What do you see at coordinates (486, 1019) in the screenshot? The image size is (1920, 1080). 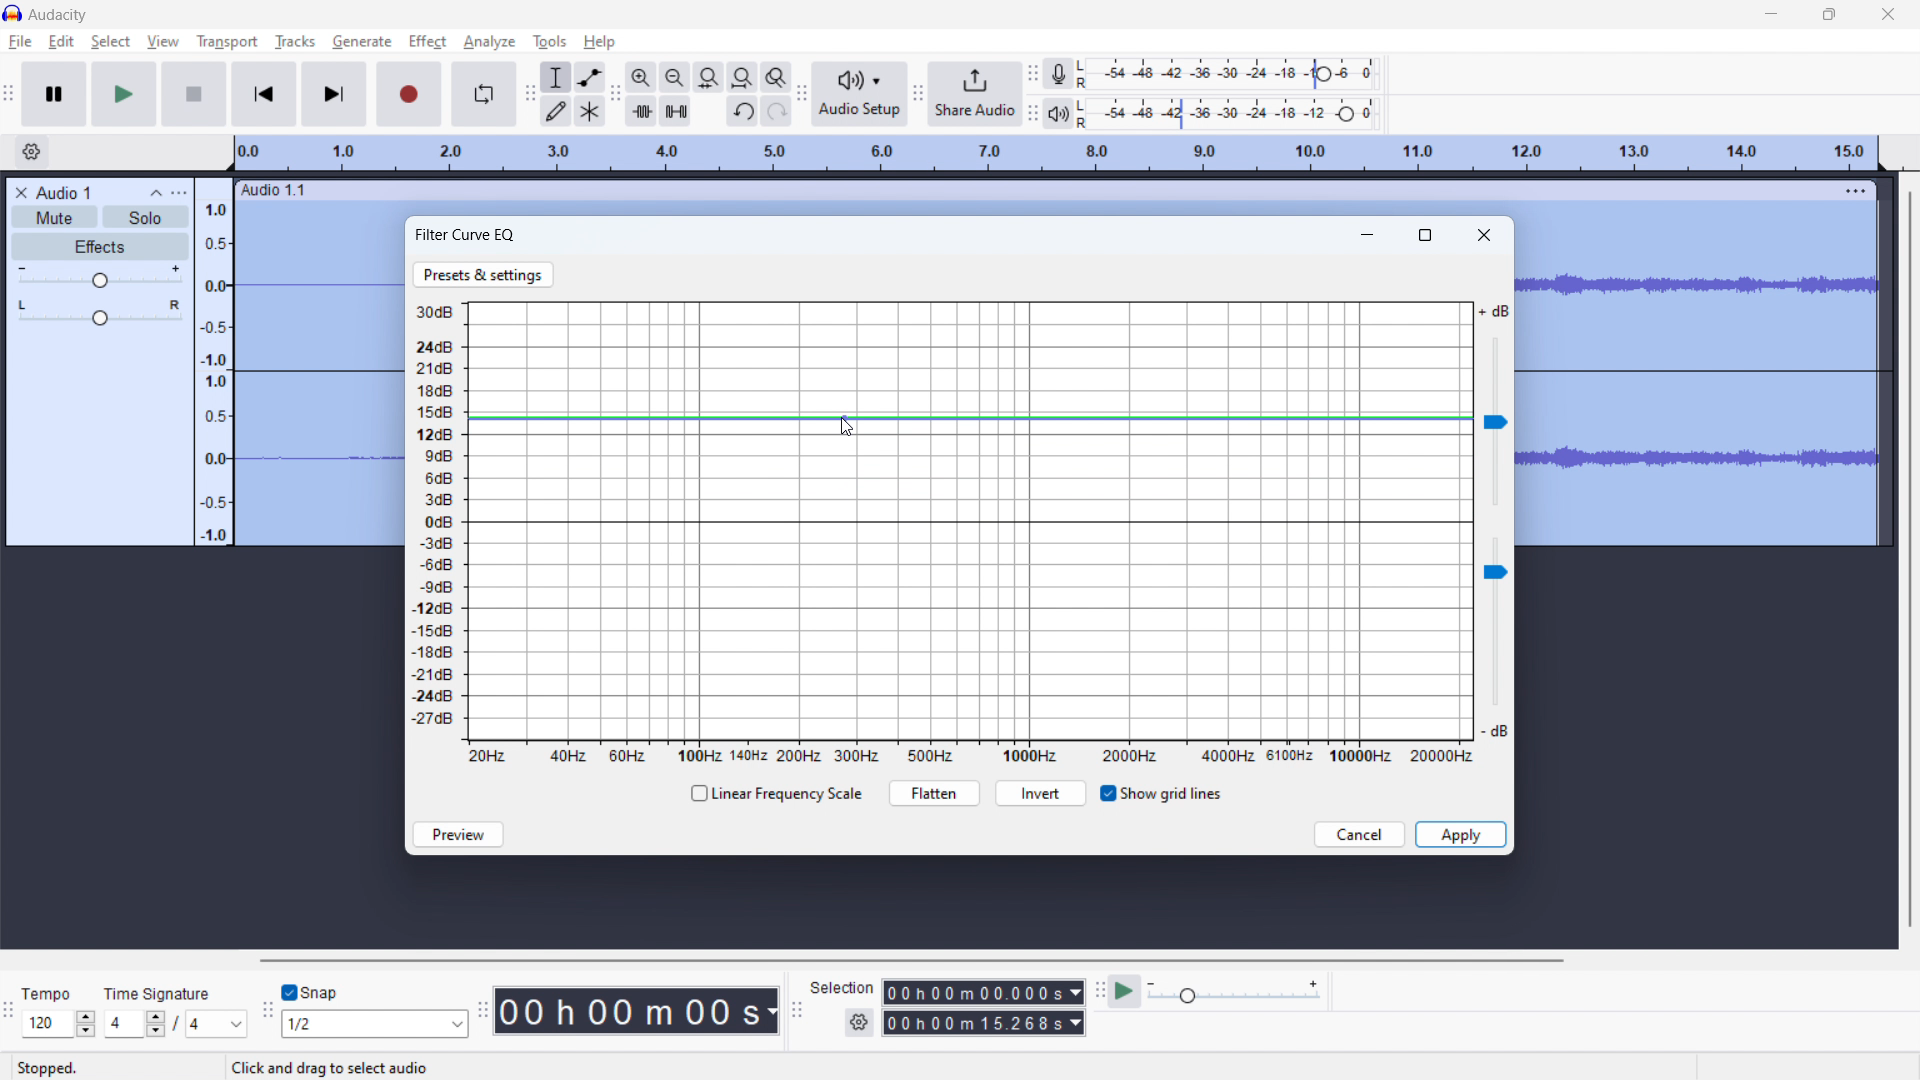 I see `time toolbar` at bounding box center [486, 1019].